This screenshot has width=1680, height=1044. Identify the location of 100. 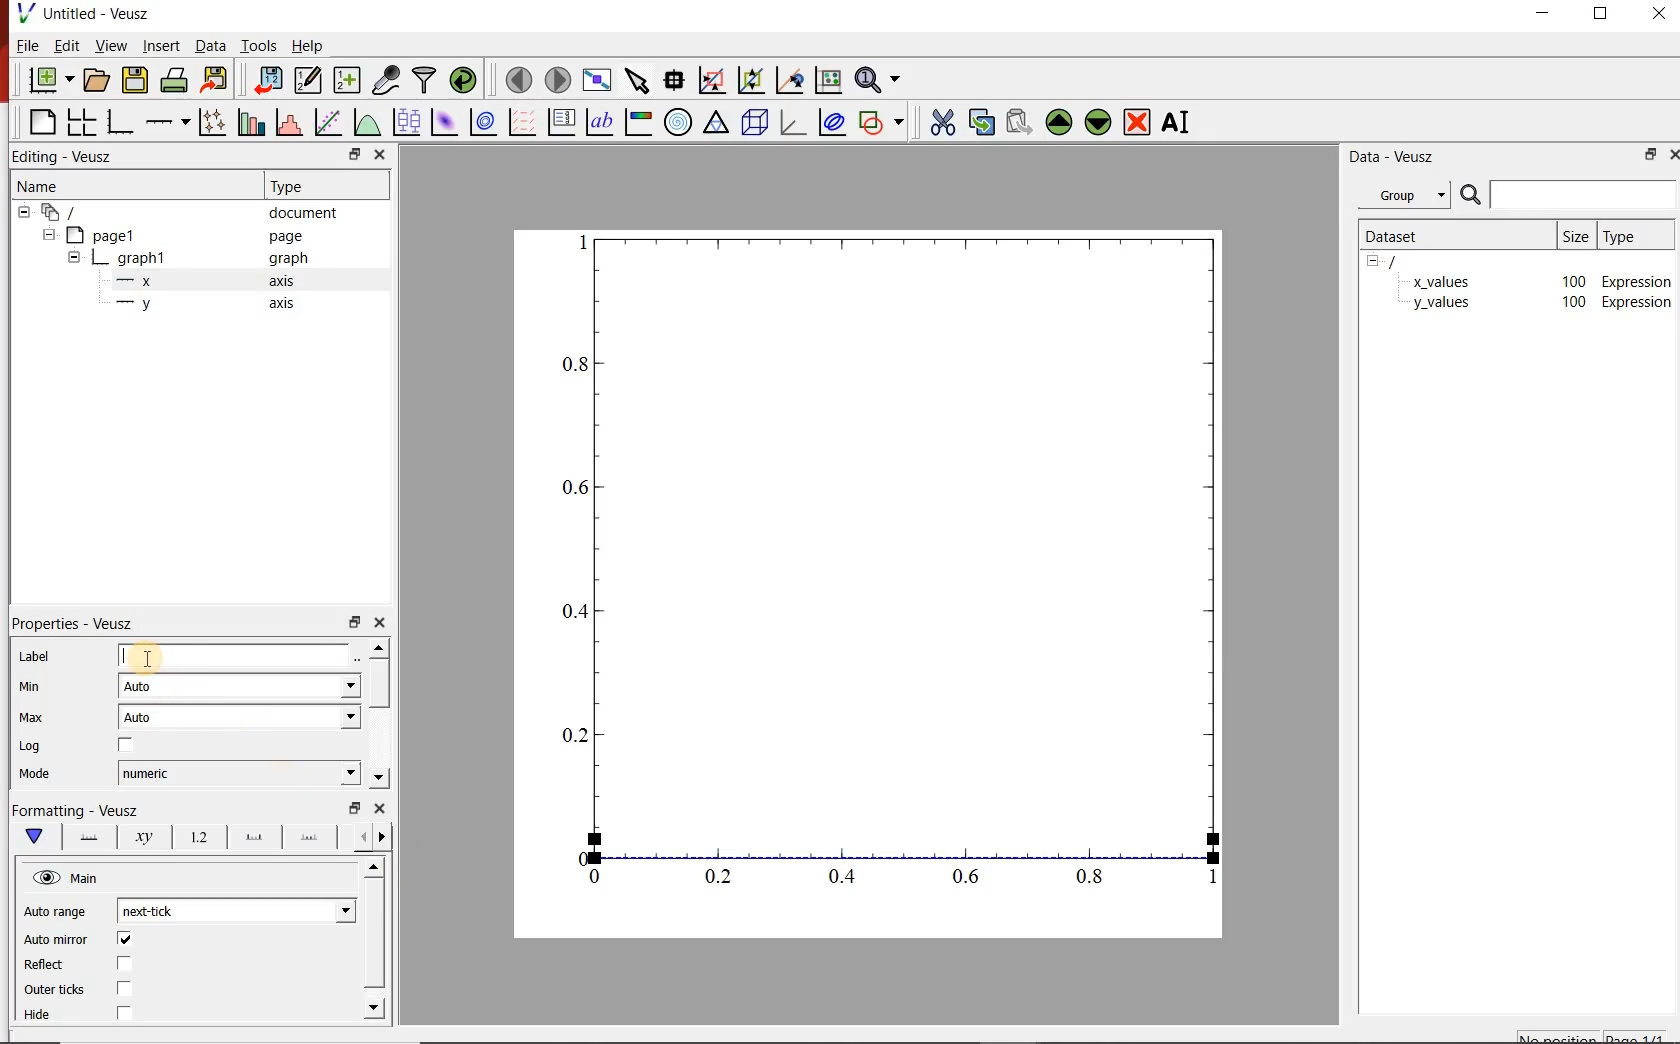
(1573, 280).